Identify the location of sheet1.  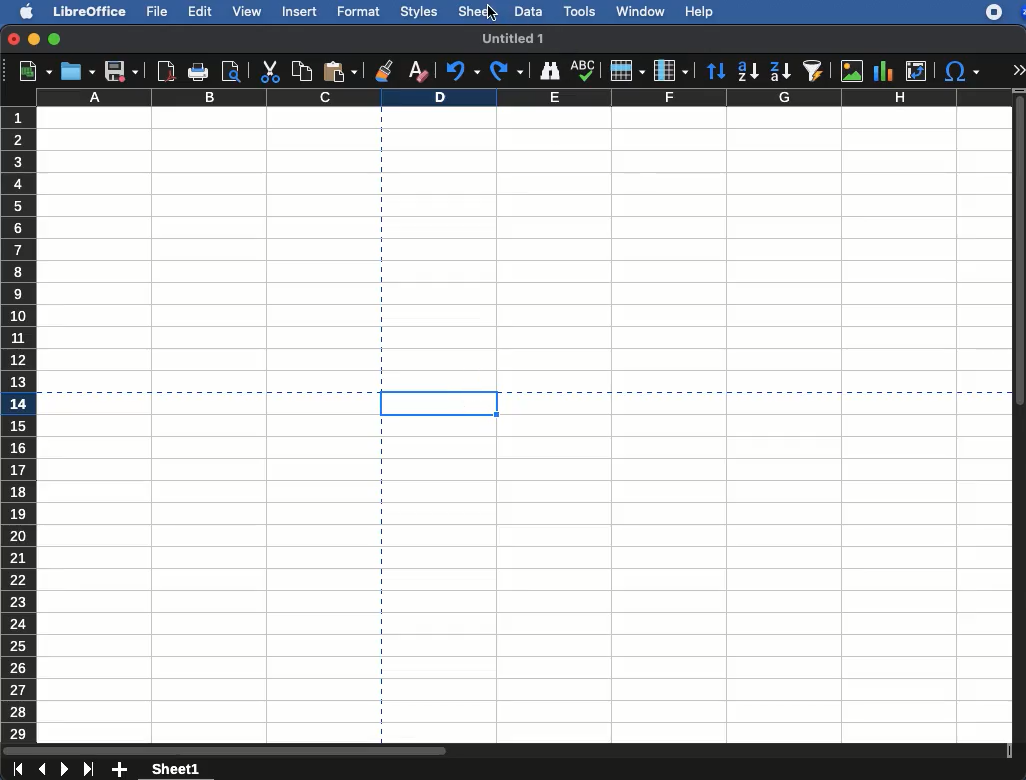
(177, 768).